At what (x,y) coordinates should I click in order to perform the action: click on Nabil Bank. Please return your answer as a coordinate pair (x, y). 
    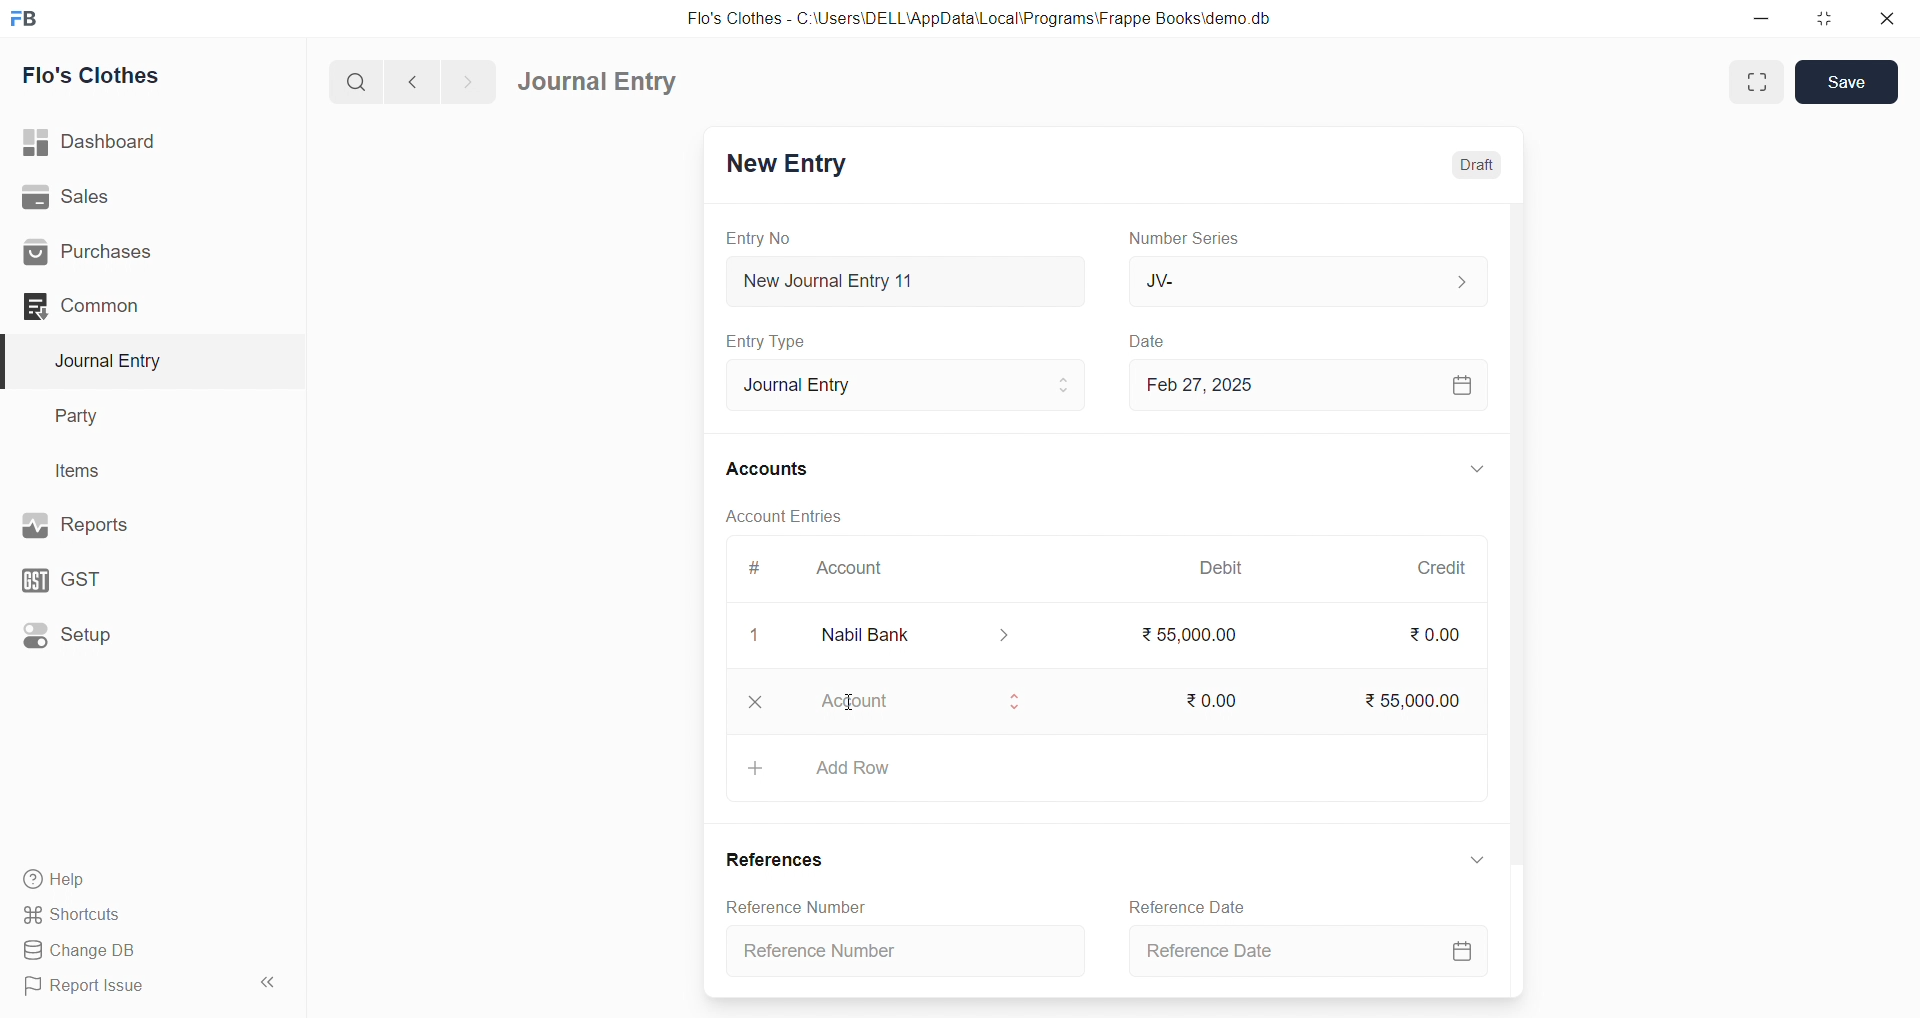
    Looking at the image, I should click on (916, 638).